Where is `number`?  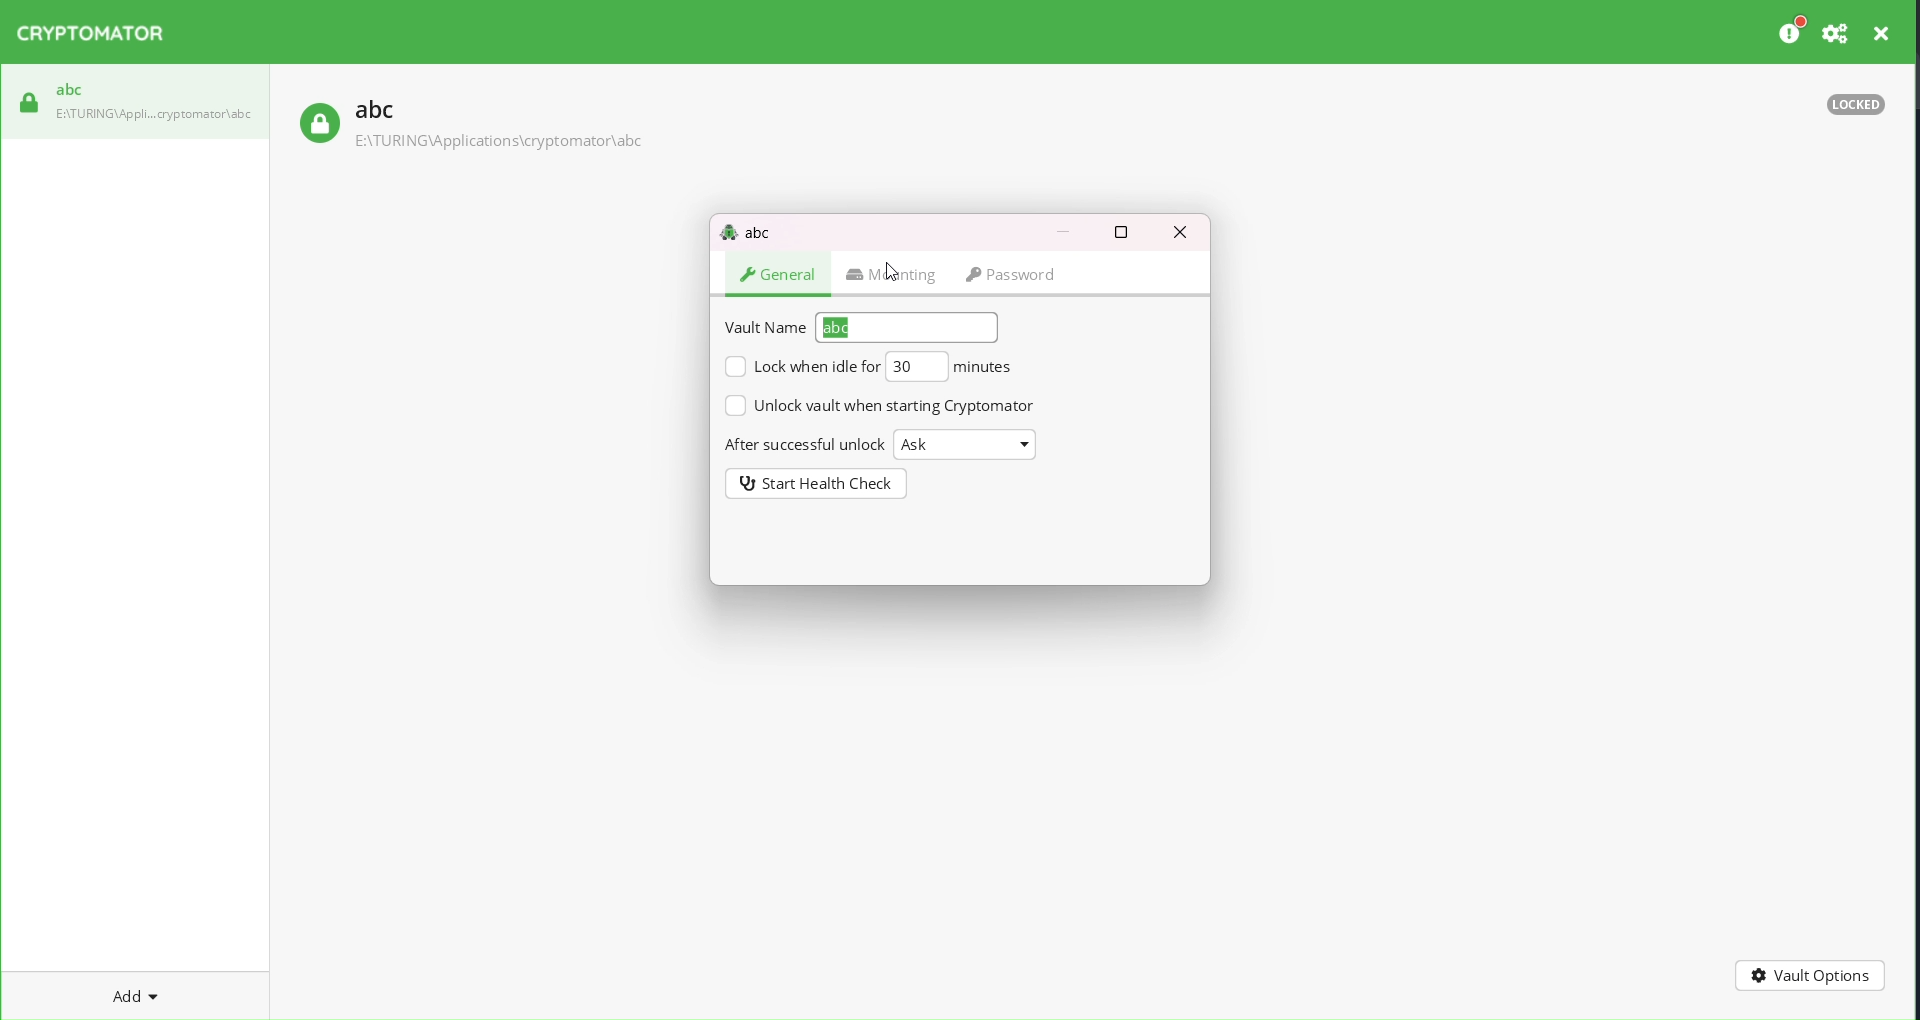 number is located at coordinates (919, 365).